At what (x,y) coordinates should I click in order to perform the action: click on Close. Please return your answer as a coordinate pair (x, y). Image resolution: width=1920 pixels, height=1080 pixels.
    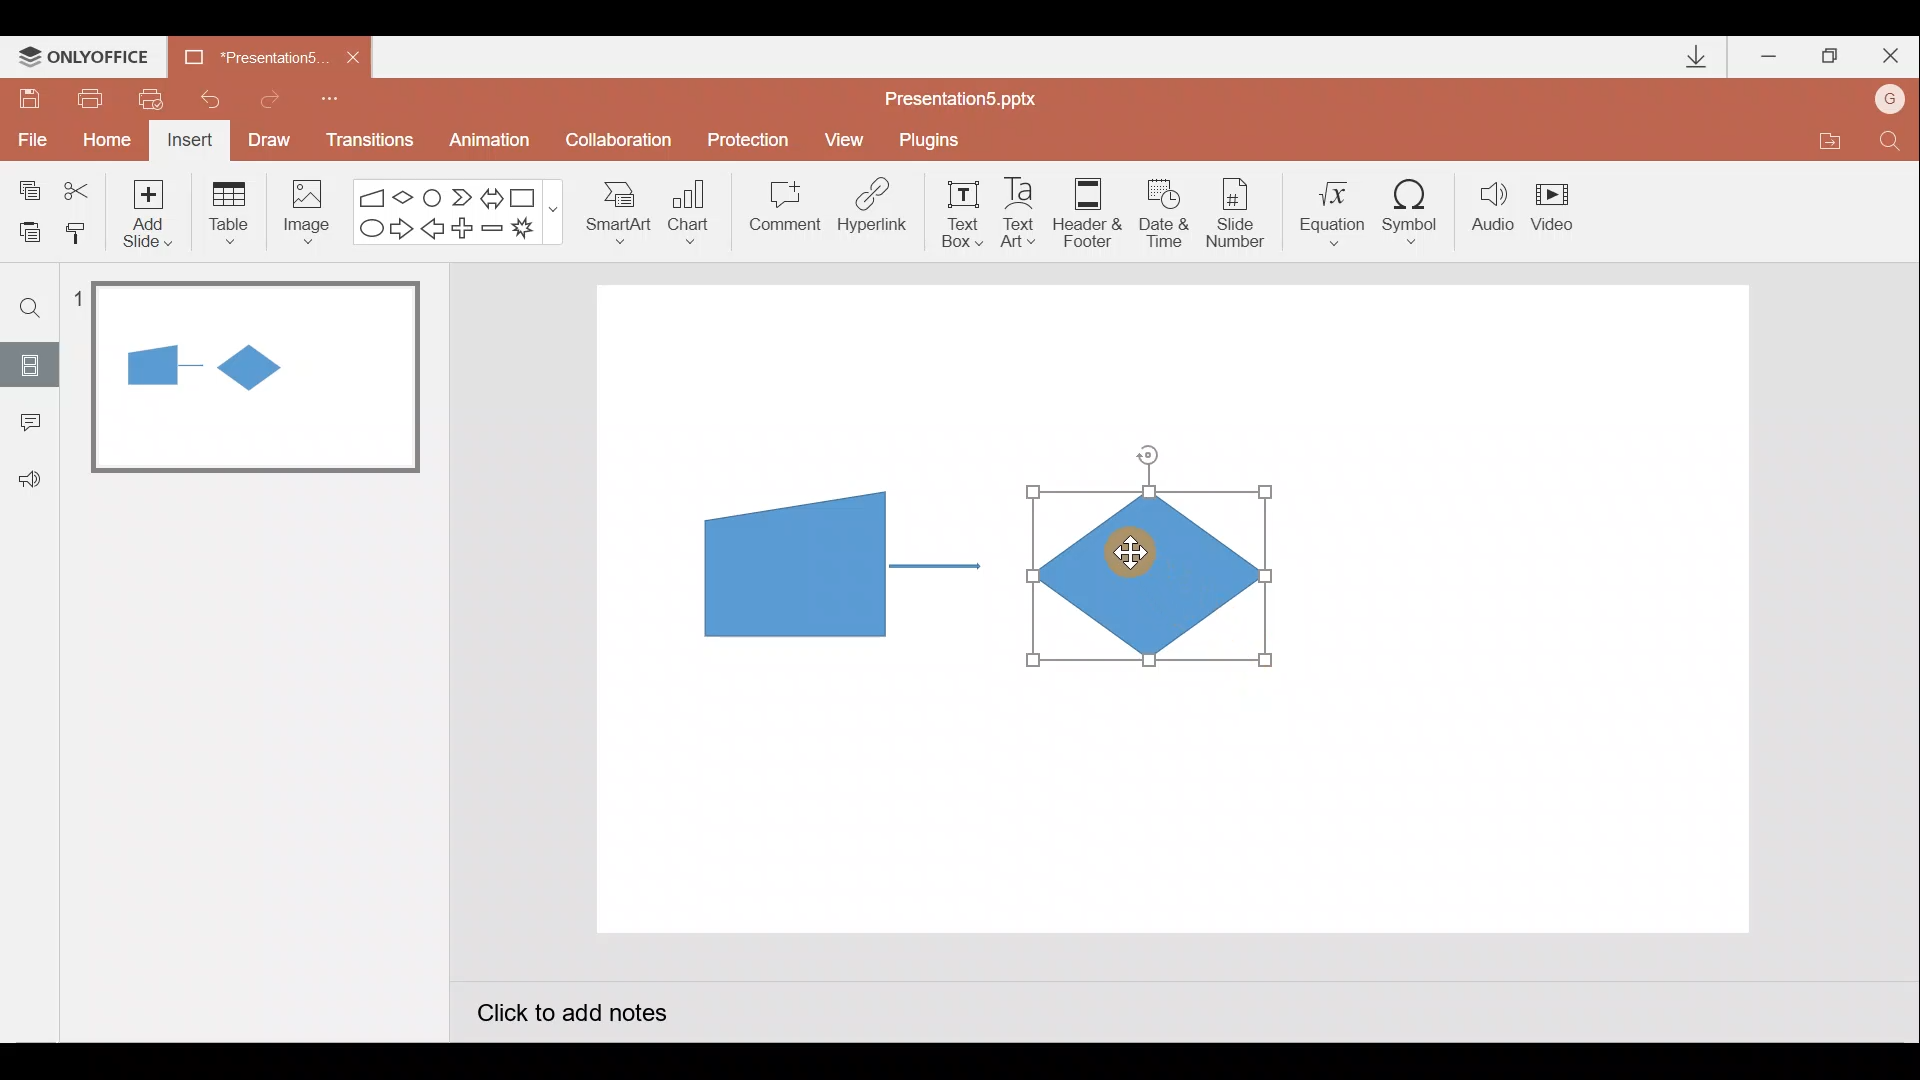
    Looking at the image, I should click on (353, 58).